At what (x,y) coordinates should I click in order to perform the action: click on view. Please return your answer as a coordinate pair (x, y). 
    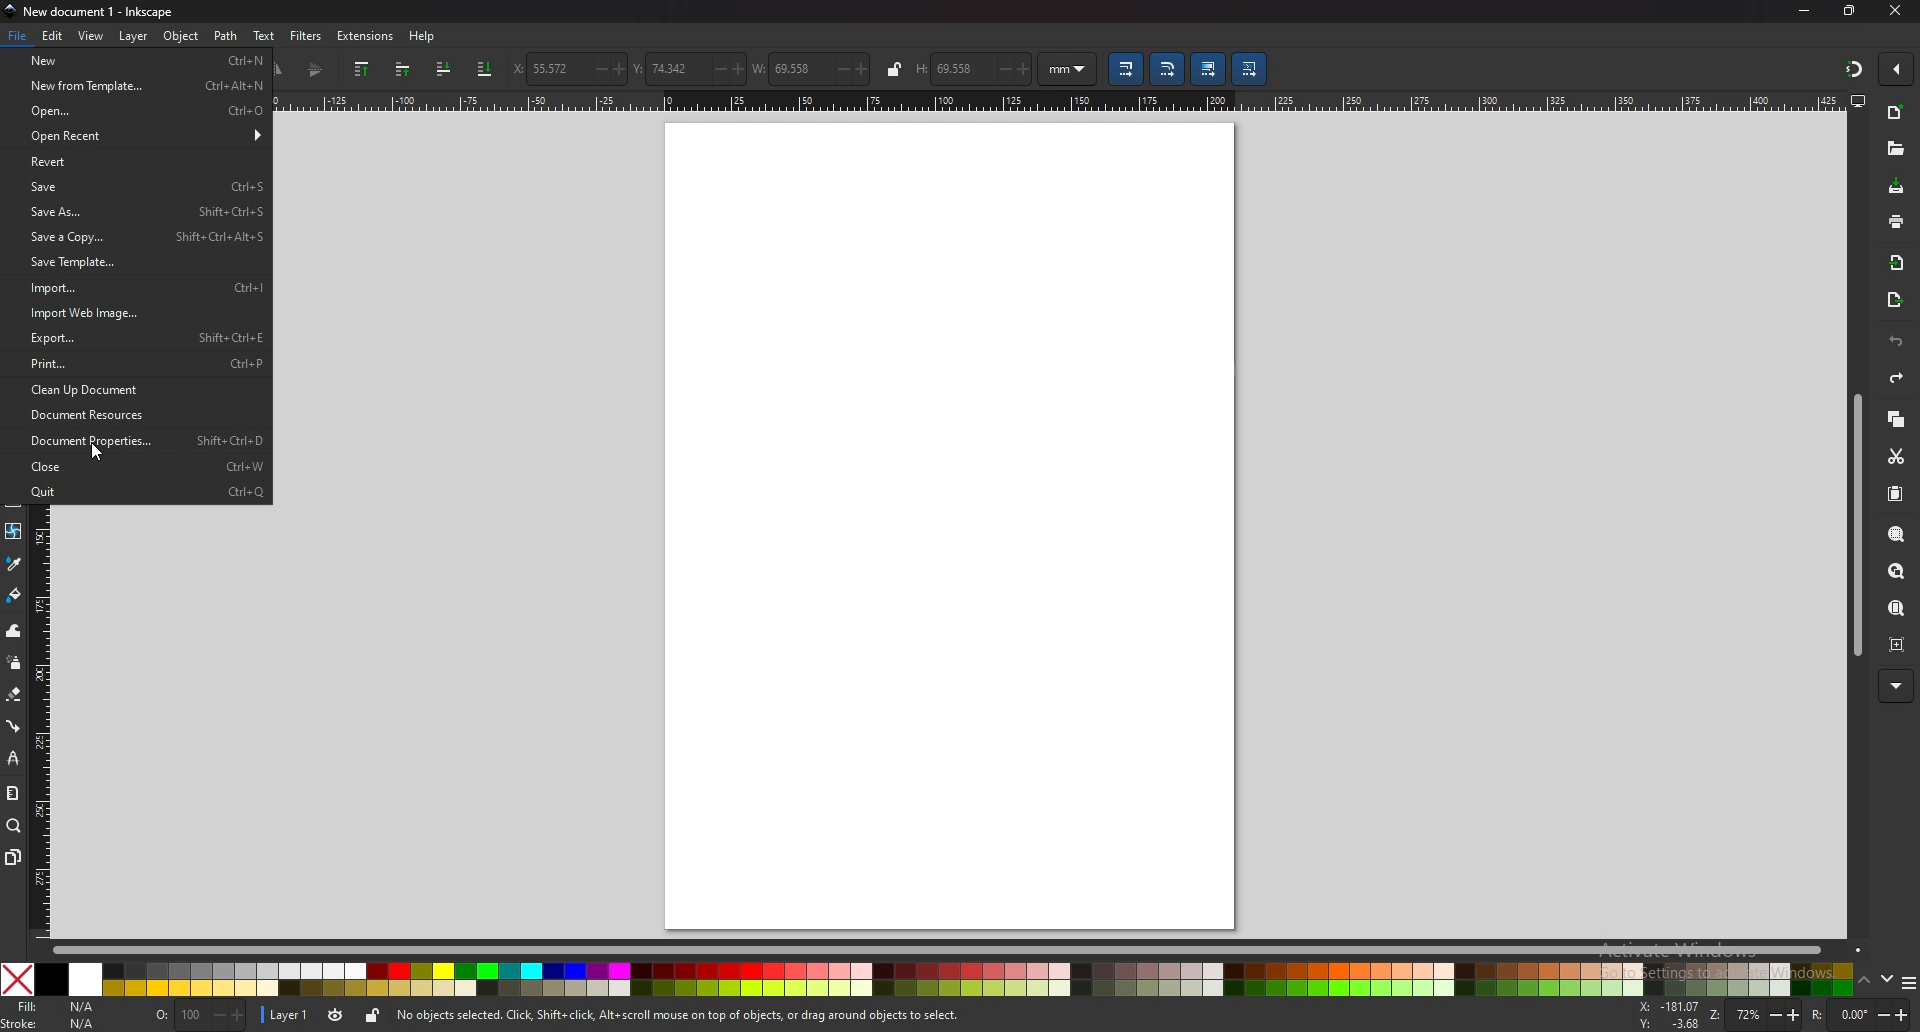
    Looking at the image, I should click on (94, 35).